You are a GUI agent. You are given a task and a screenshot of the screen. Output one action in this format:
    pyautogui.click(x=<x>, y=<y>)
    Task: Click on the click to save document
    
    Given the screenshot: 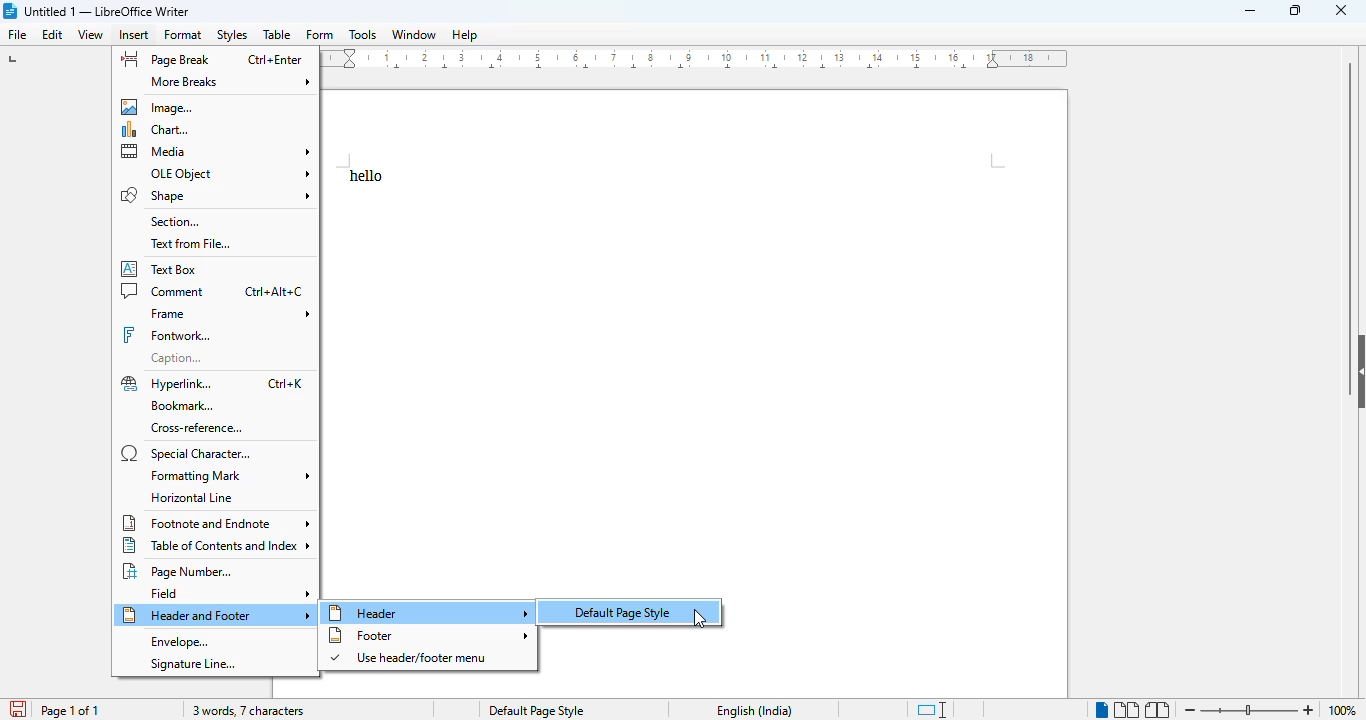 What is the action you would take?
    pyautogui.click(x=18, y=709)
    